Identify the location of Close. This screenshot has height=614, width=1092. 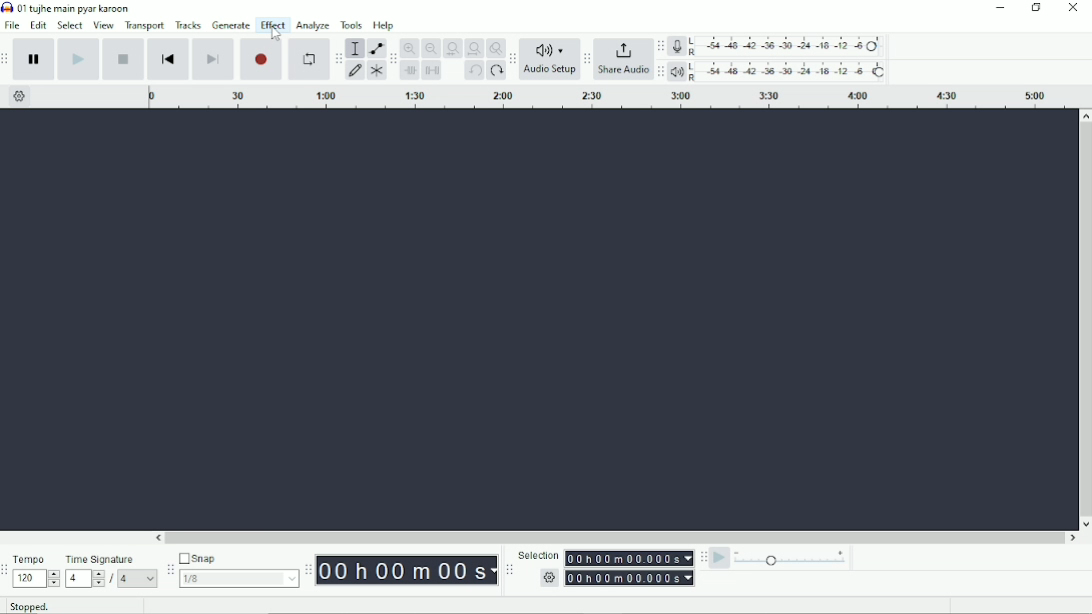
(1073, 9).